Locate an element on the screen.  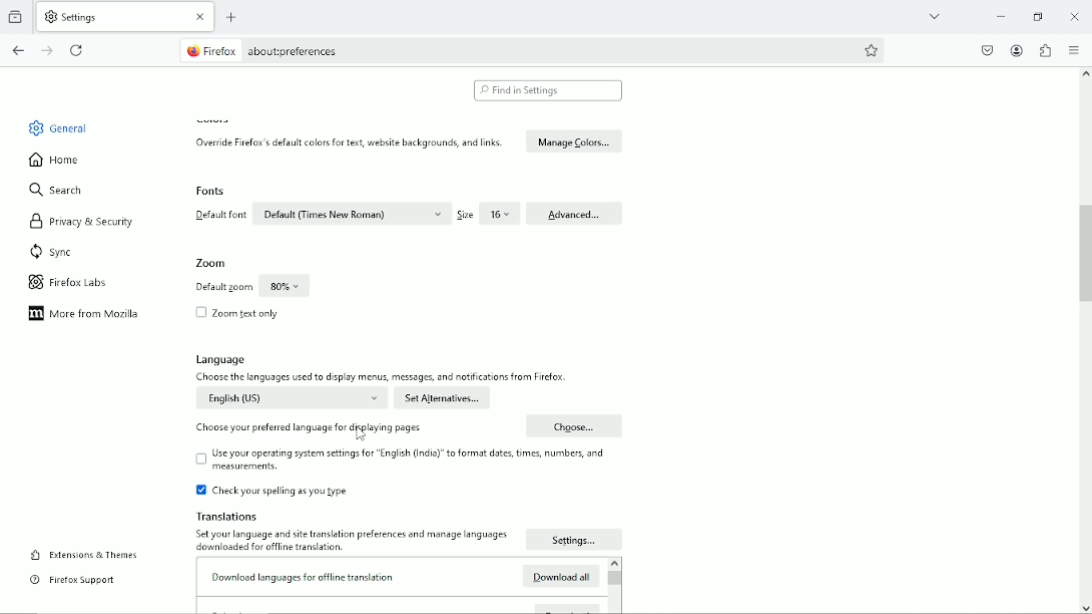
vertical scrollbar is located at coordinates (1082, 257).